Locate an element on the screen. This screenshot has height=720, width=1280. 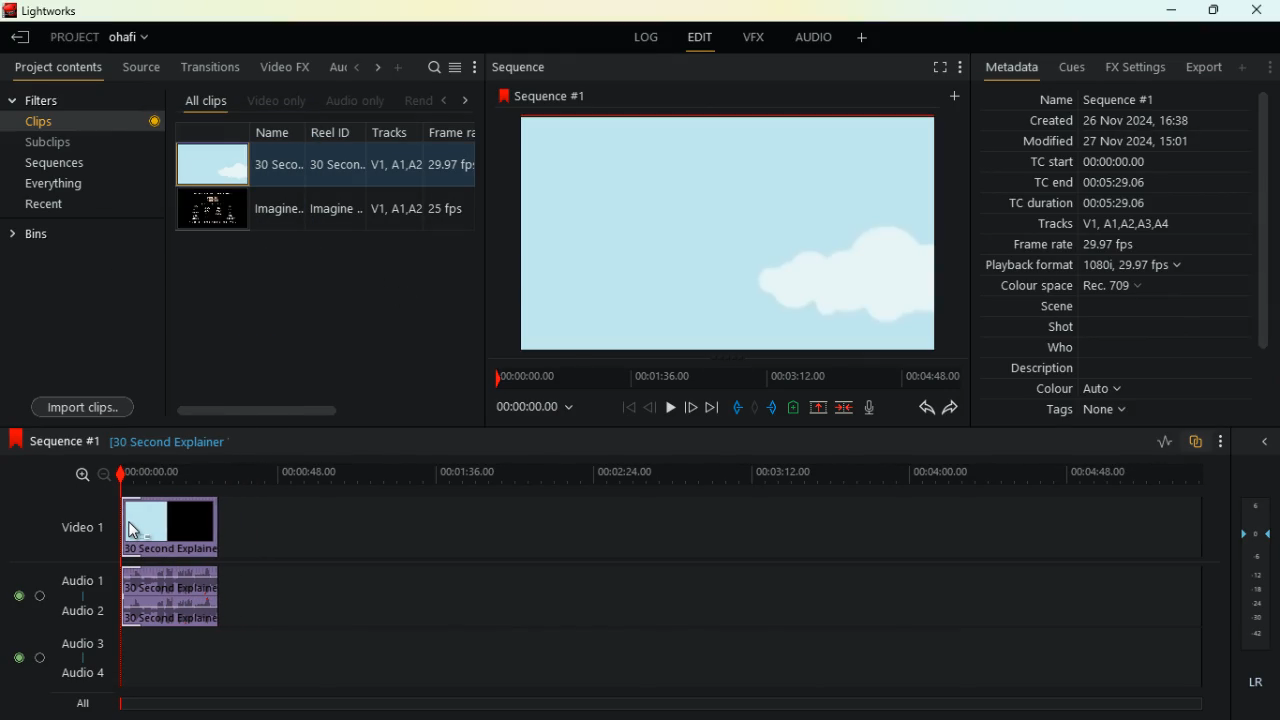
tracks is located at coordinates (398, 175).